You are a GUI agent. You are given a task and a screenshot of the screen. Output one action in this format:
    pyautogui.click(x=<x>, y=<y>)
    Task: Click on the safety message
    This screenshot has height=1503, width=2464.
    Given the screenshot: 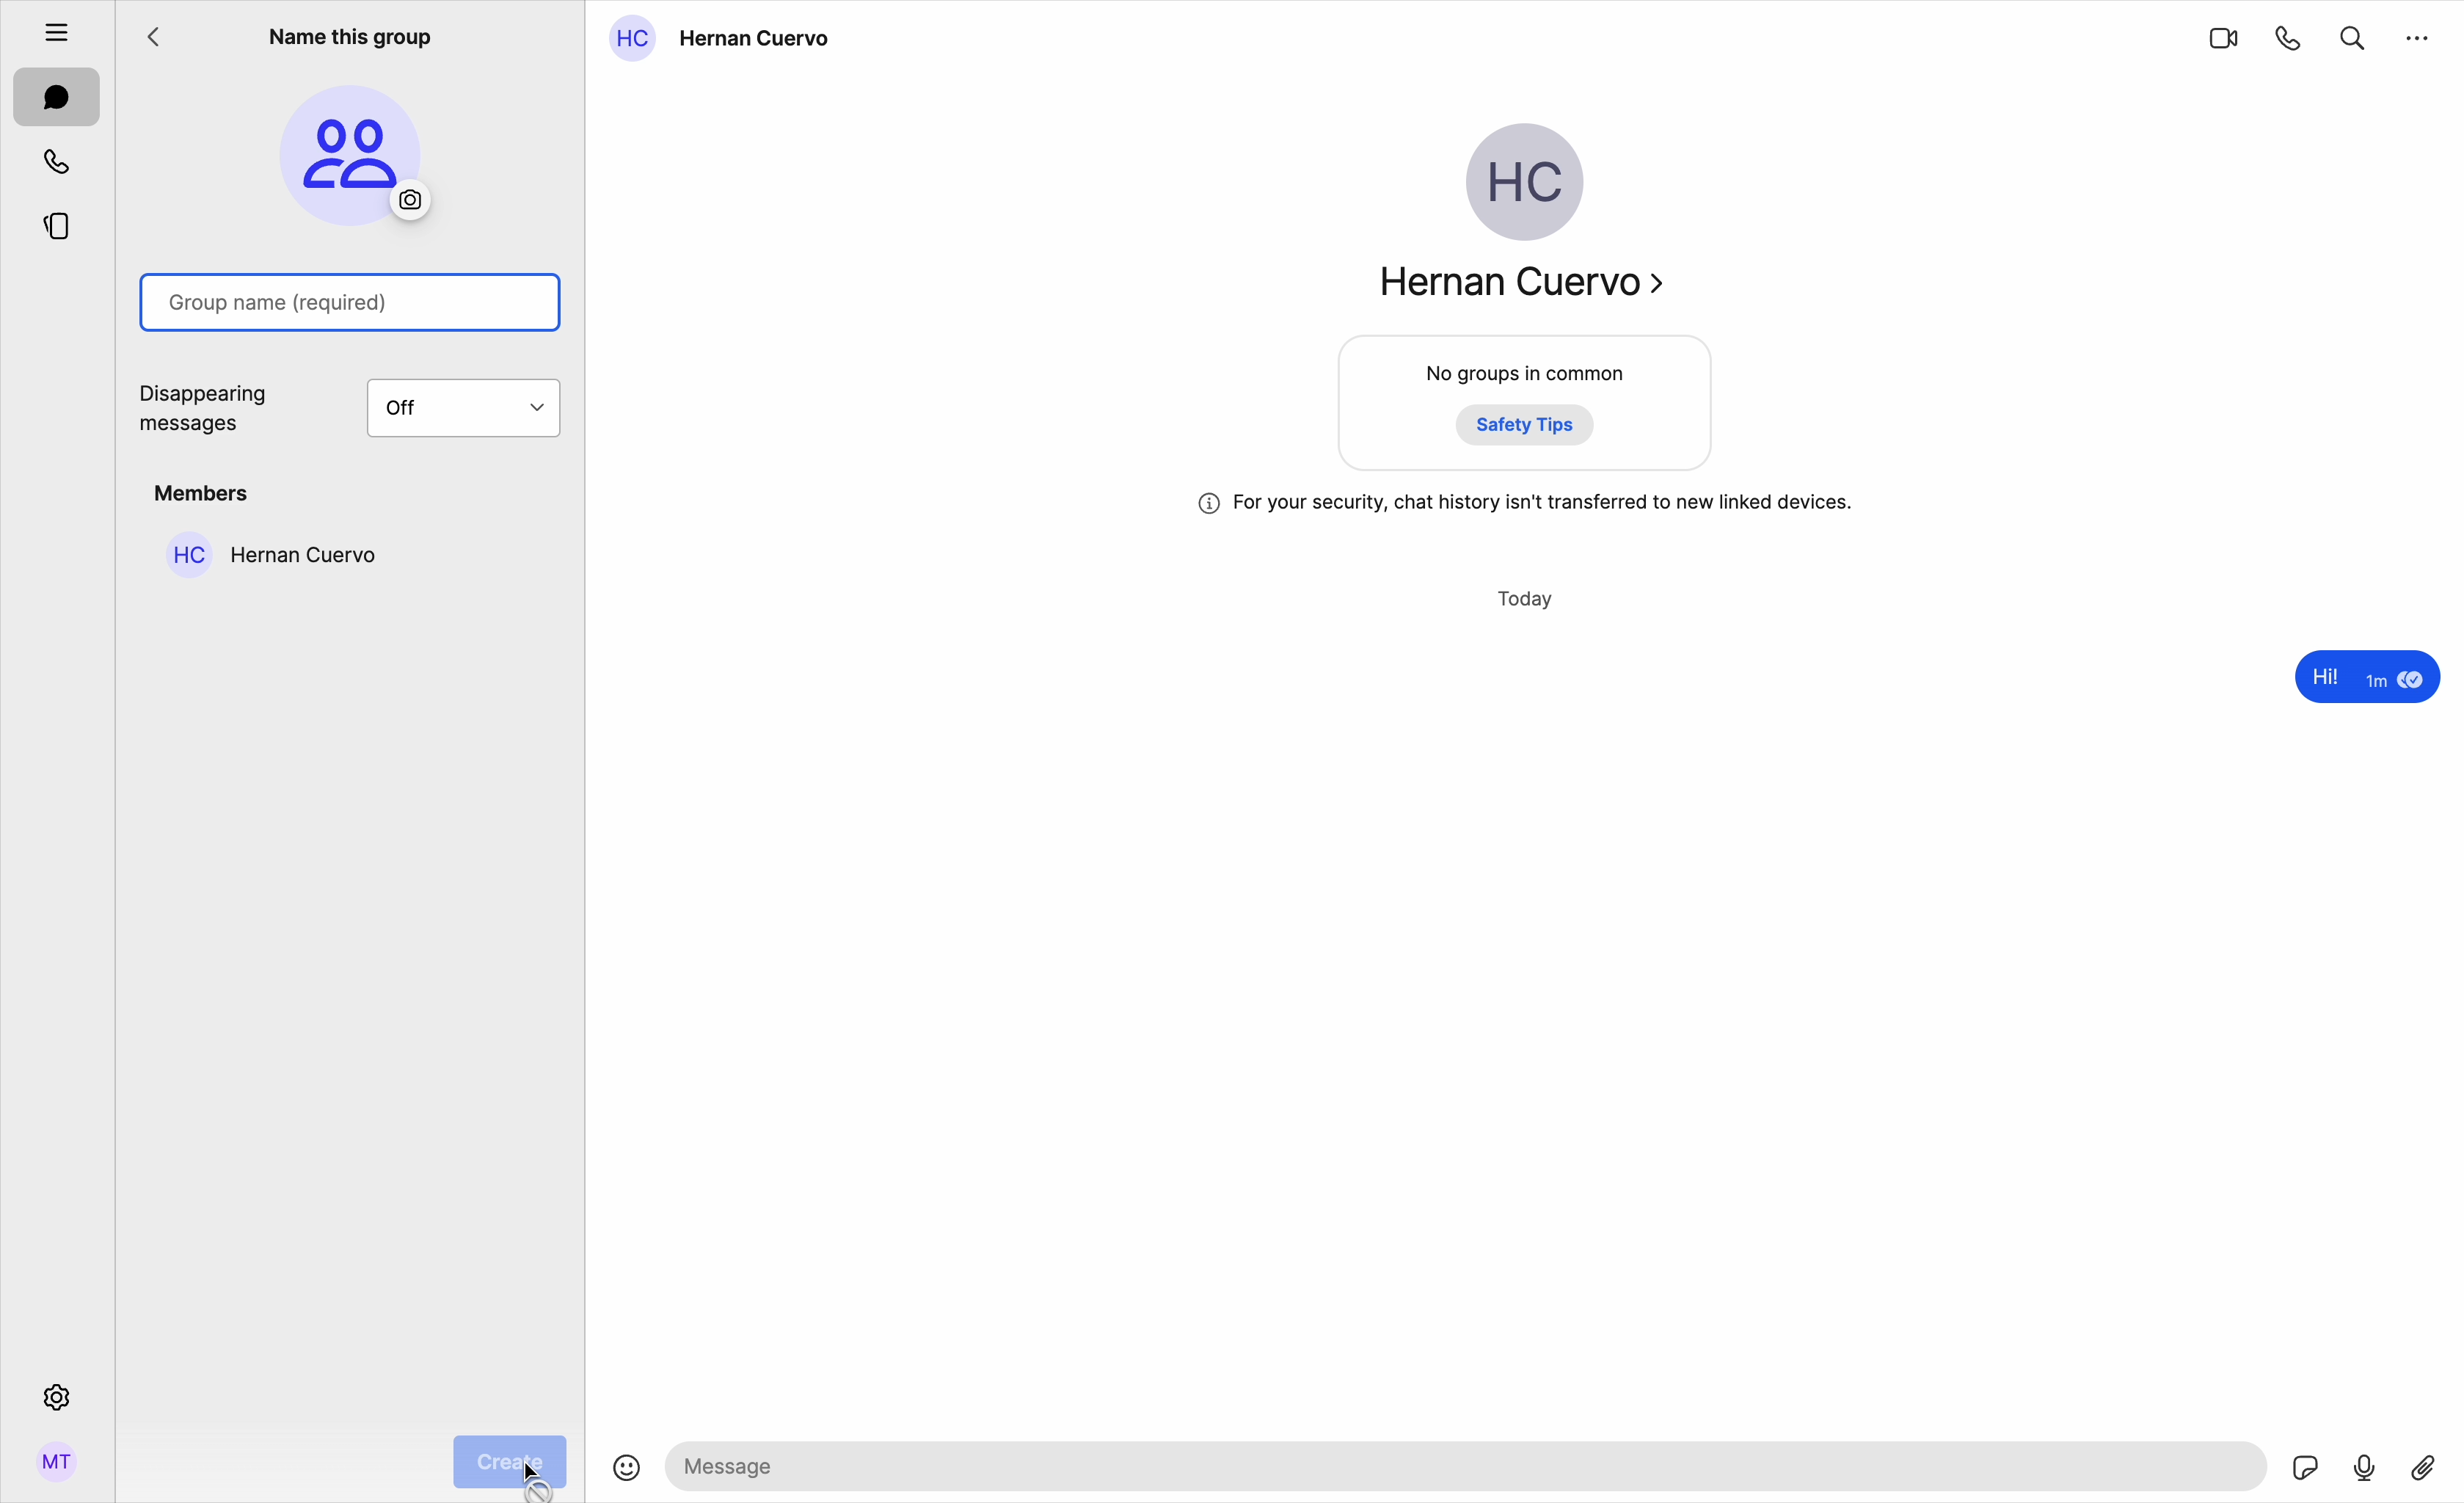 What is the action you would take?
    pyautogui.click(x=1526, y=504)
    